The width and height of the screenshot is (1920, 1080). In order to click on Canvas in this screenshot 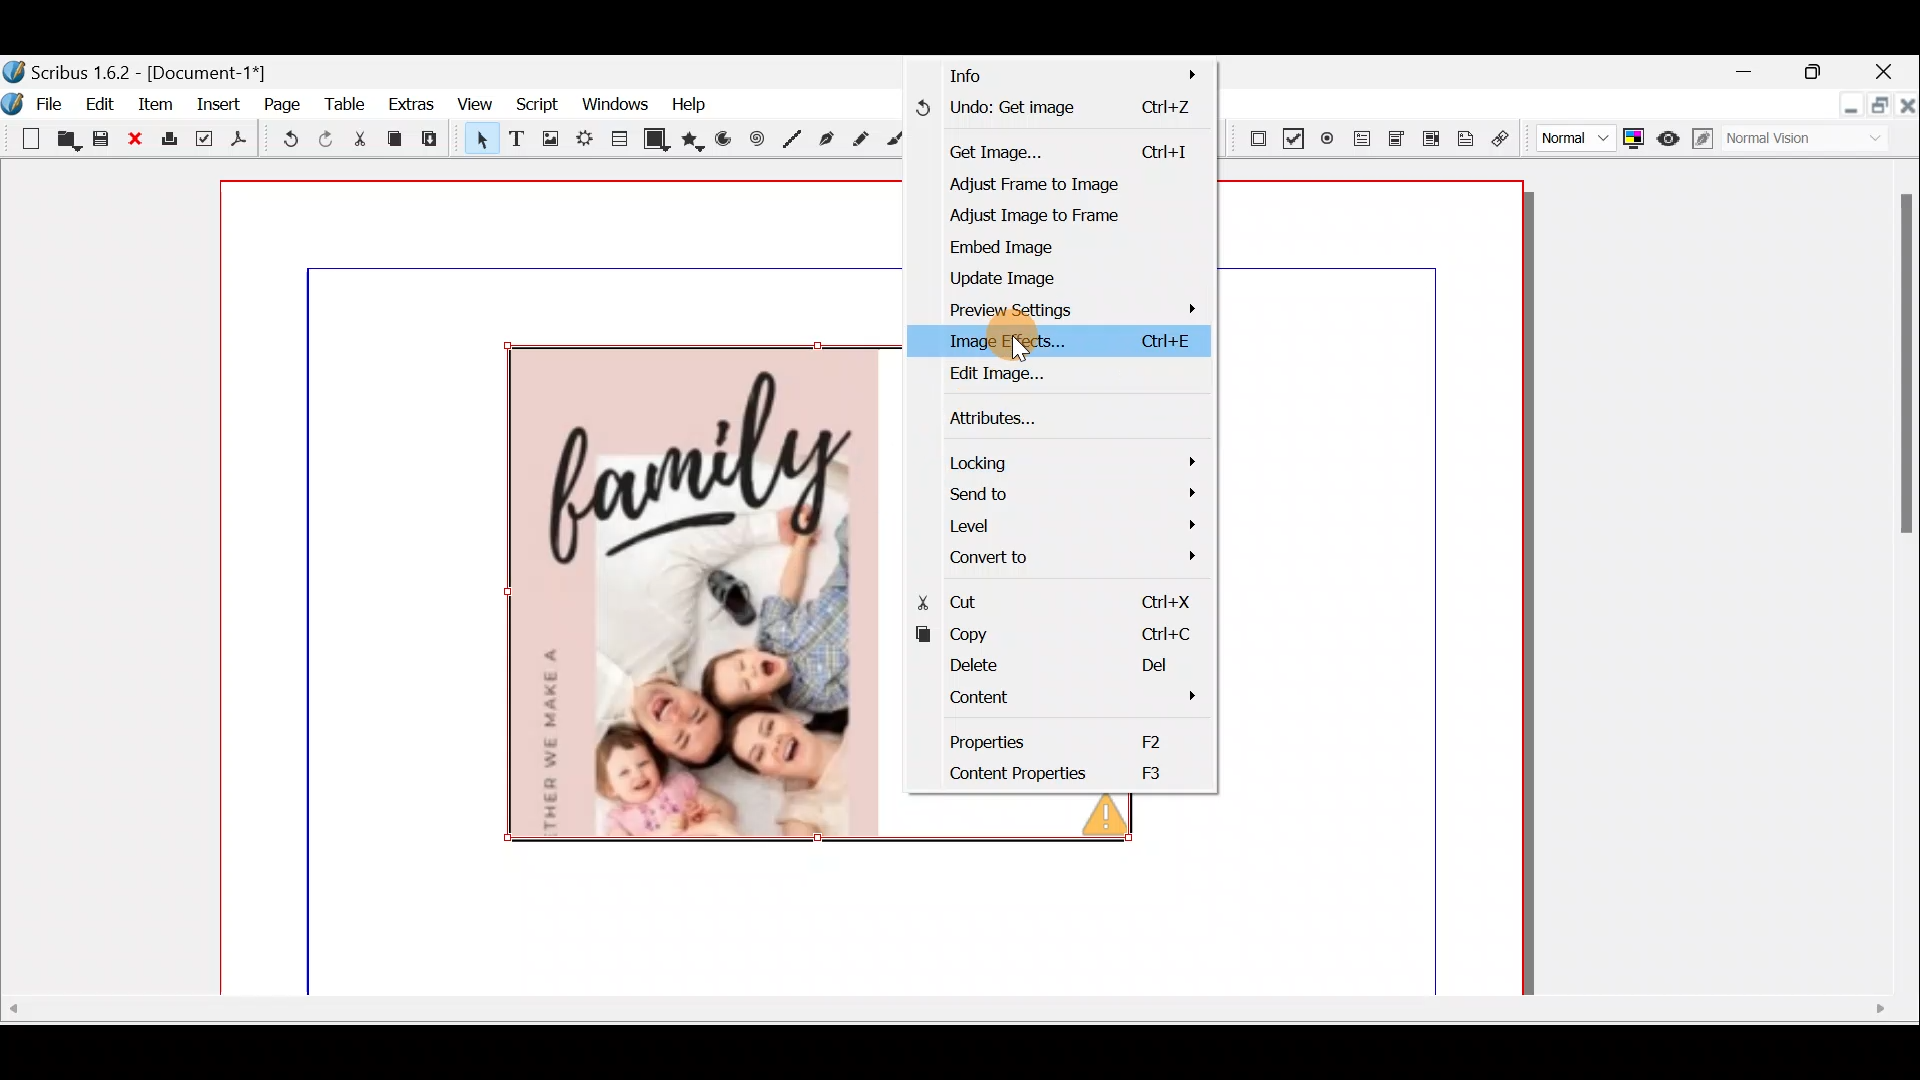, I will do `click(561, 588)`.